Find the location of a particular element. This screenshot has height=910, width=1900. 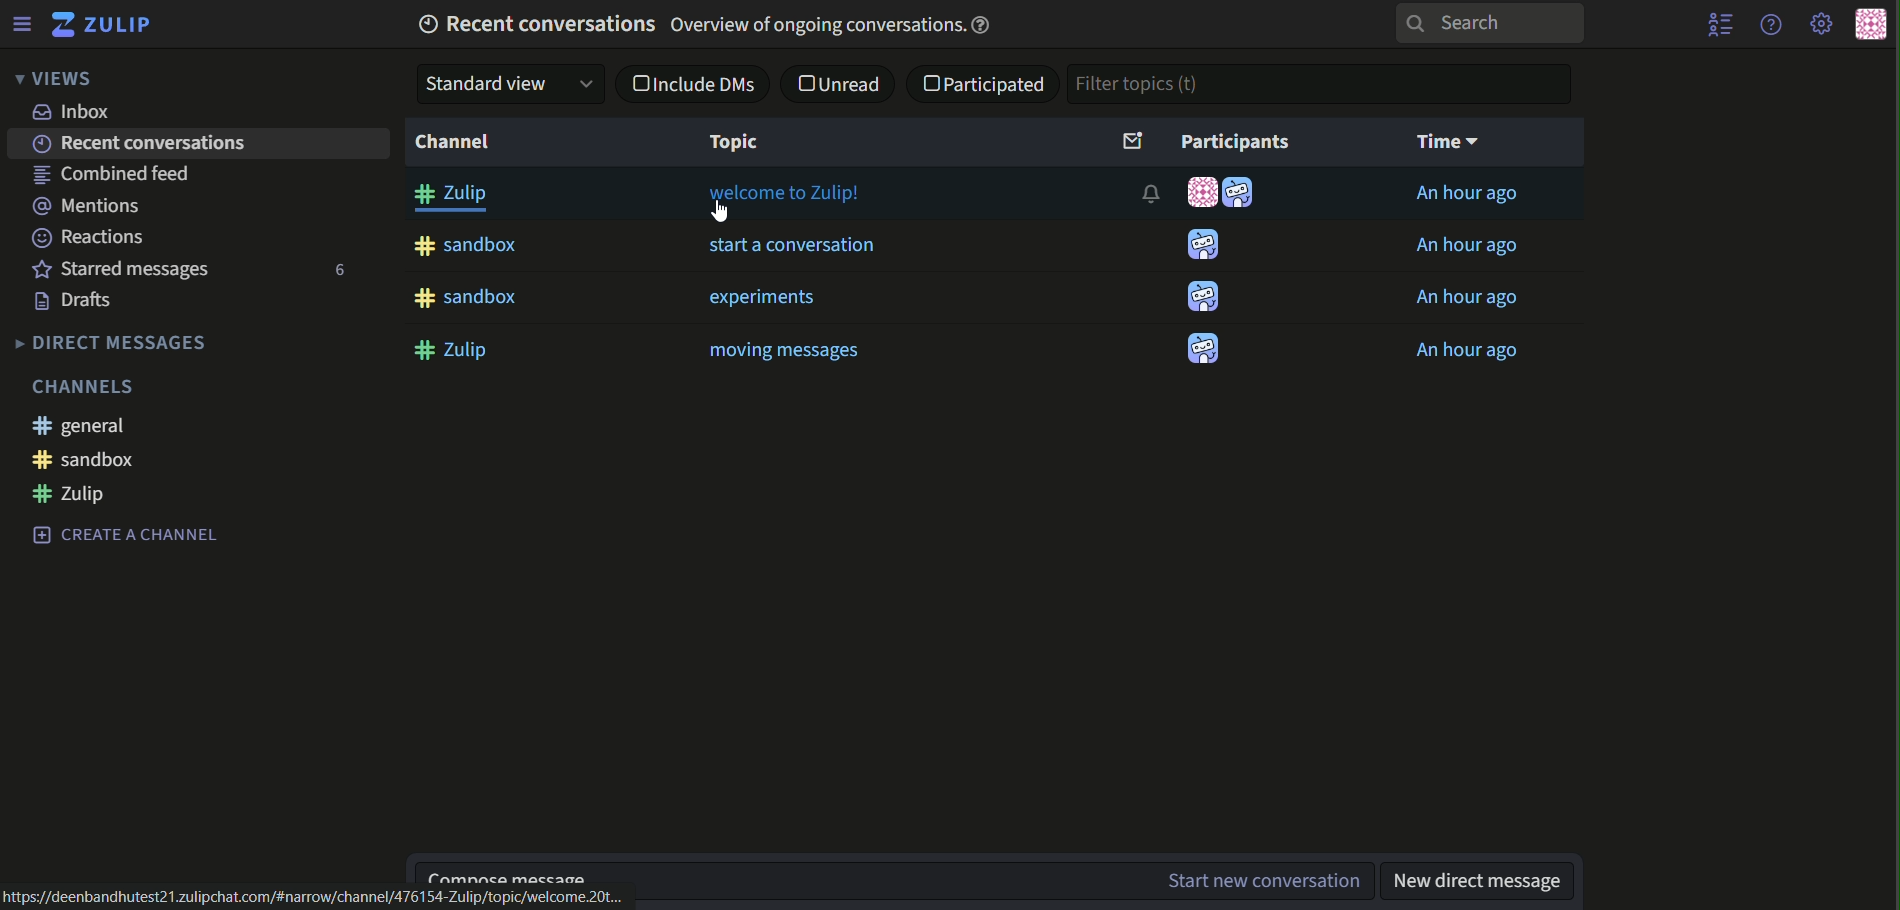

text is located at coordinates (771, 297).